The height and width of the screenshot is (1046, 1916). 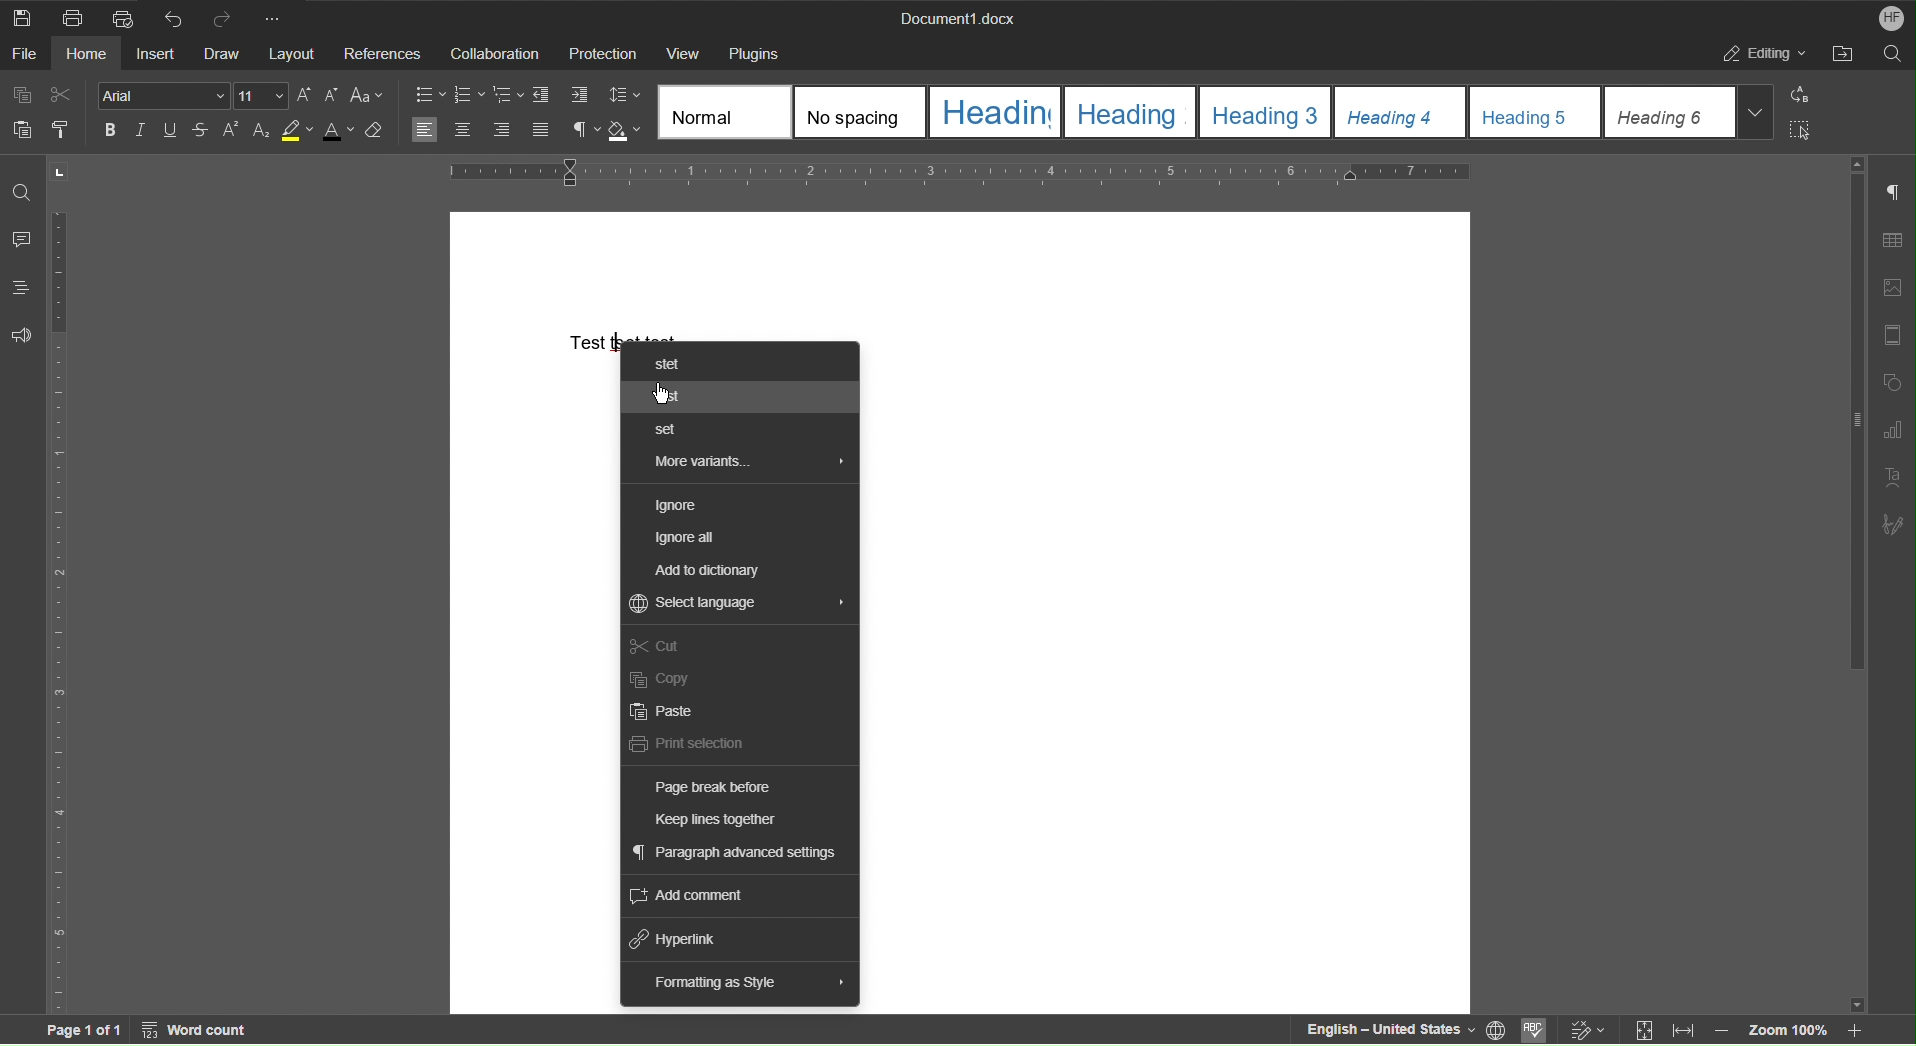 I want to click on Keep Lines Together, so click(x=716, y=823).